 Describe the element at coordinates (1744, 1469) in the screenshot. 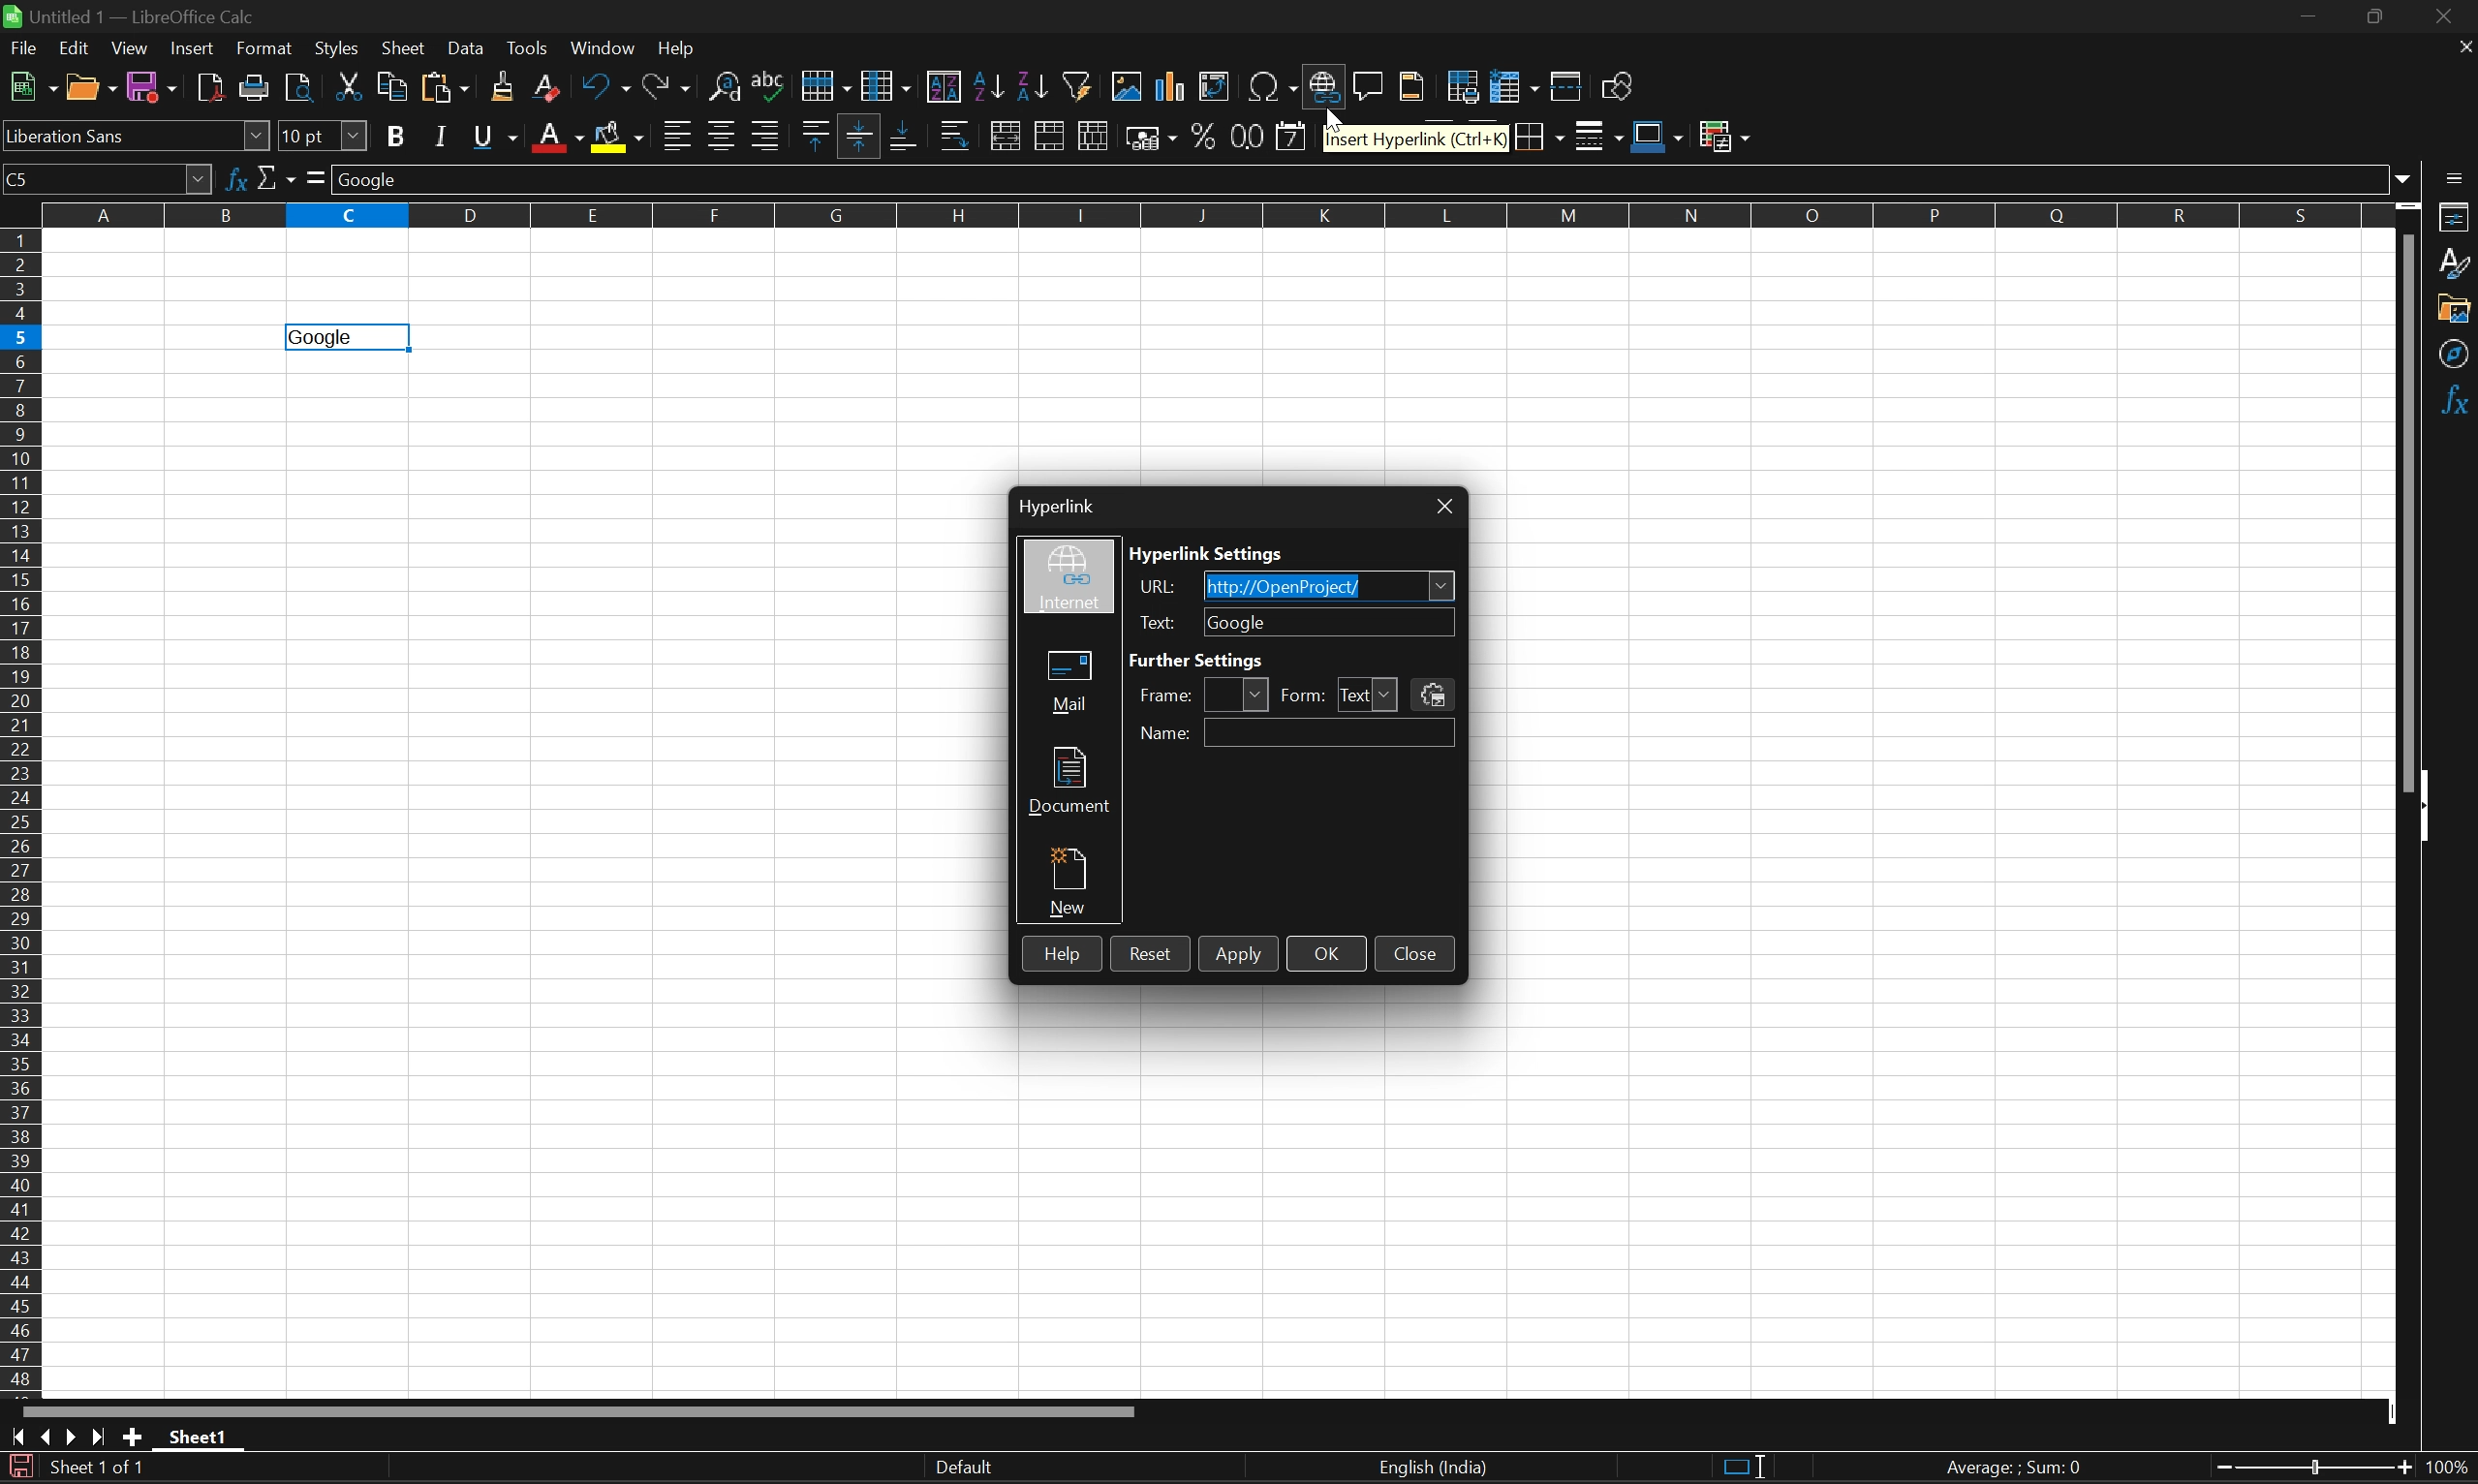

I see `Standard selection. Click to change selection mode.` at that location.